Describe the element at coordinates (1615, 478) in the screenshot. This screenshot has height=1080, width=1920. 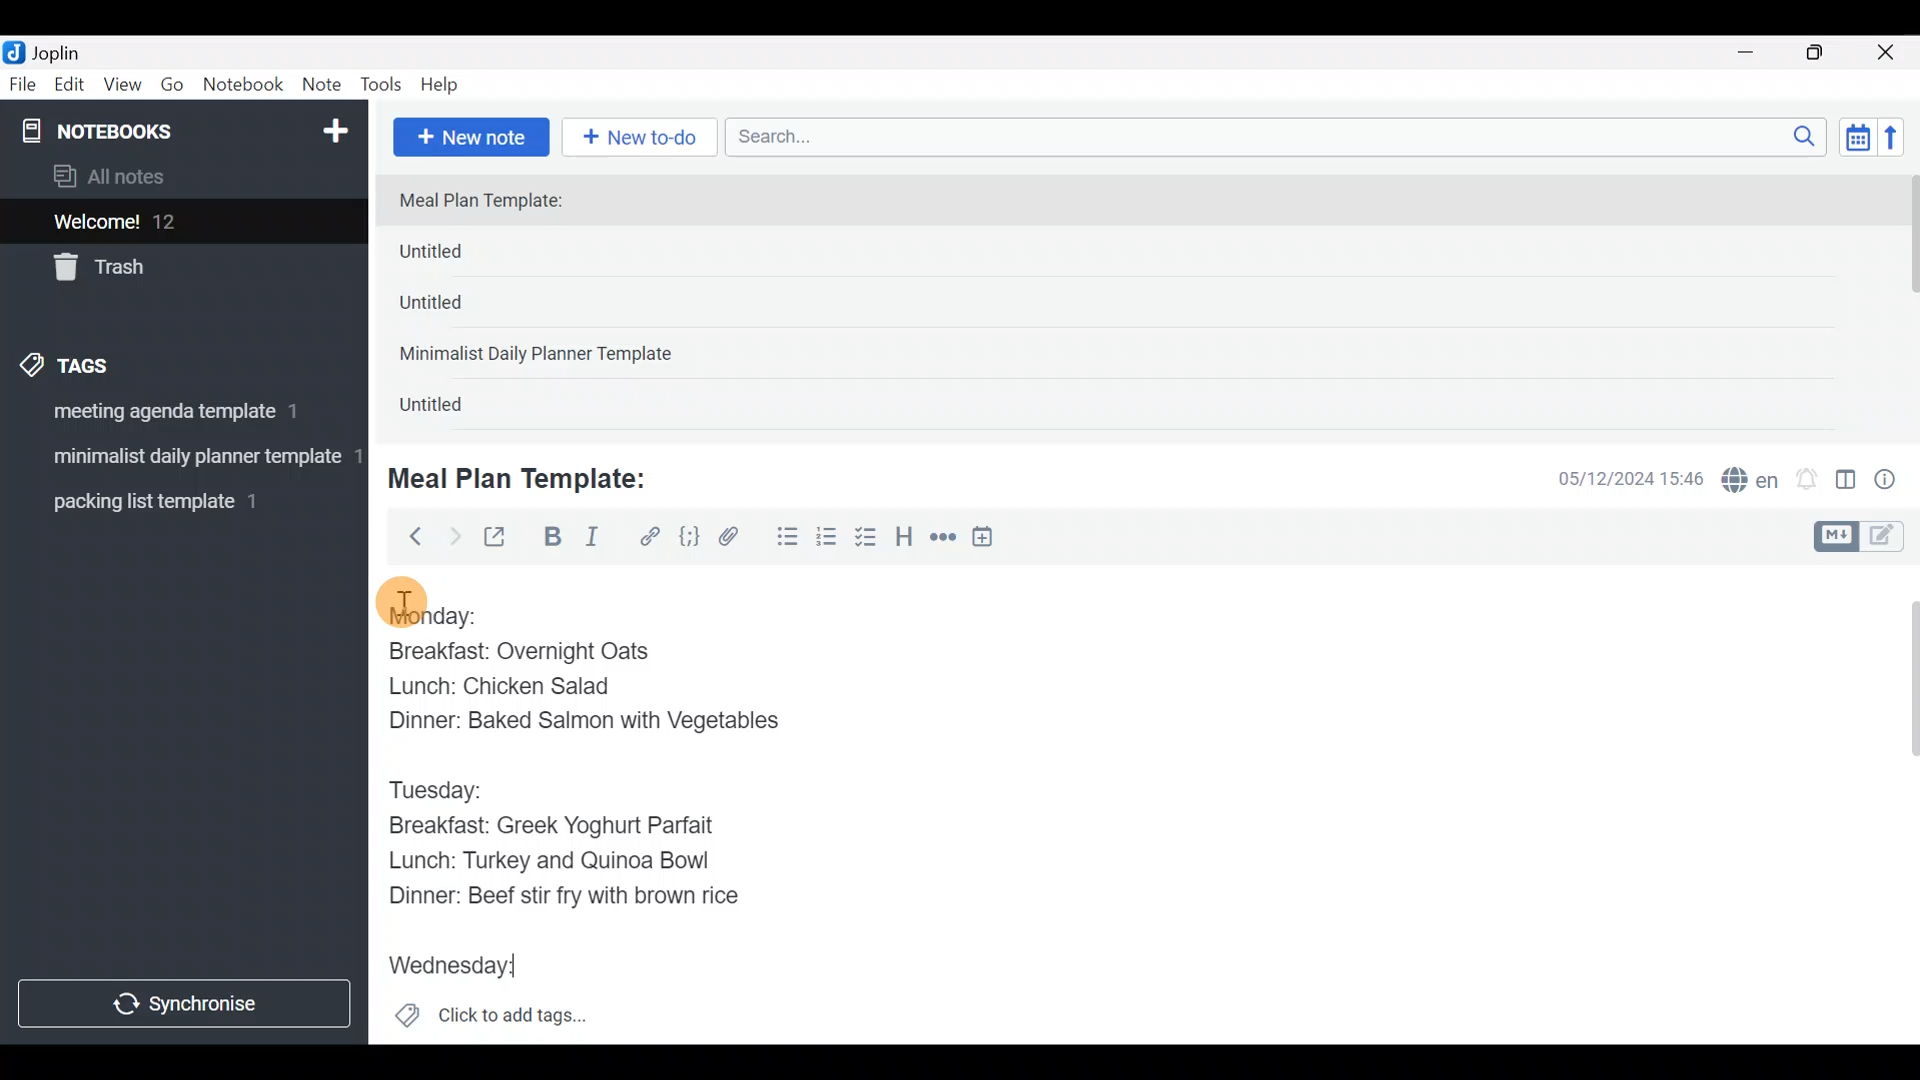
I see `Date & time` at that location.